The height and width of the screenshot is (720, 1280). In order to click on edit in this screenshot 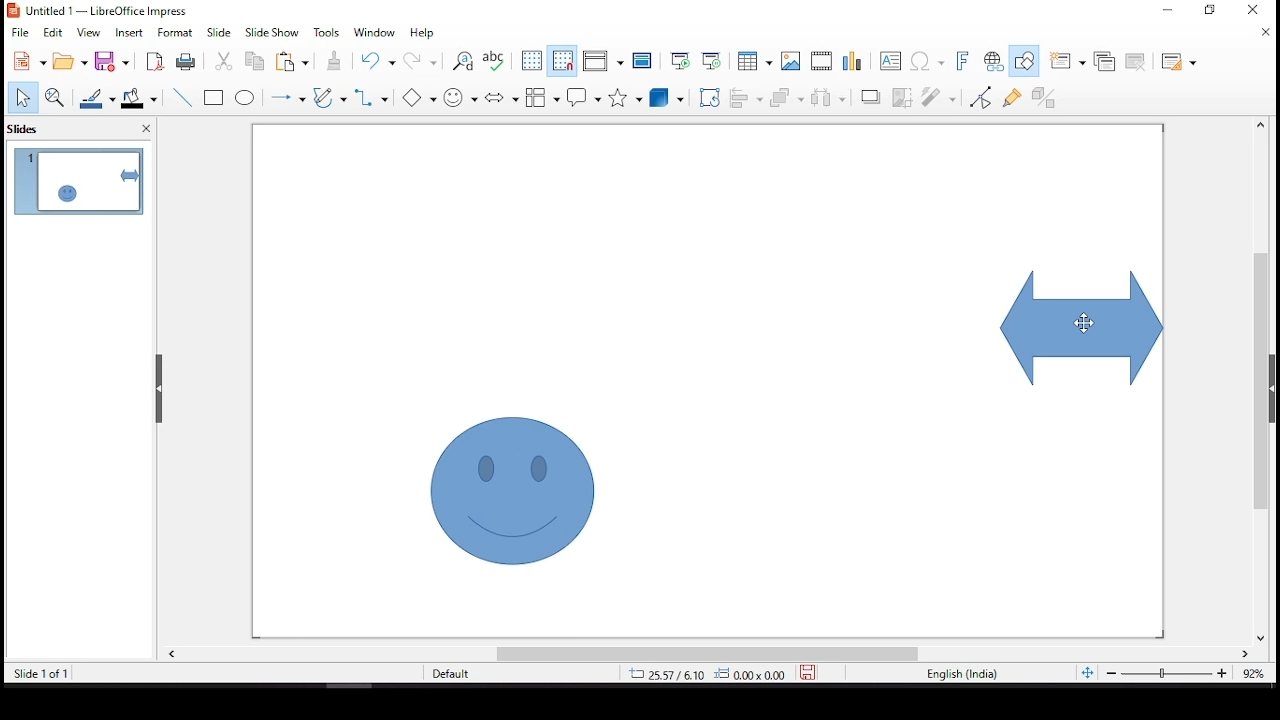, I will do `click(53, 33)`.